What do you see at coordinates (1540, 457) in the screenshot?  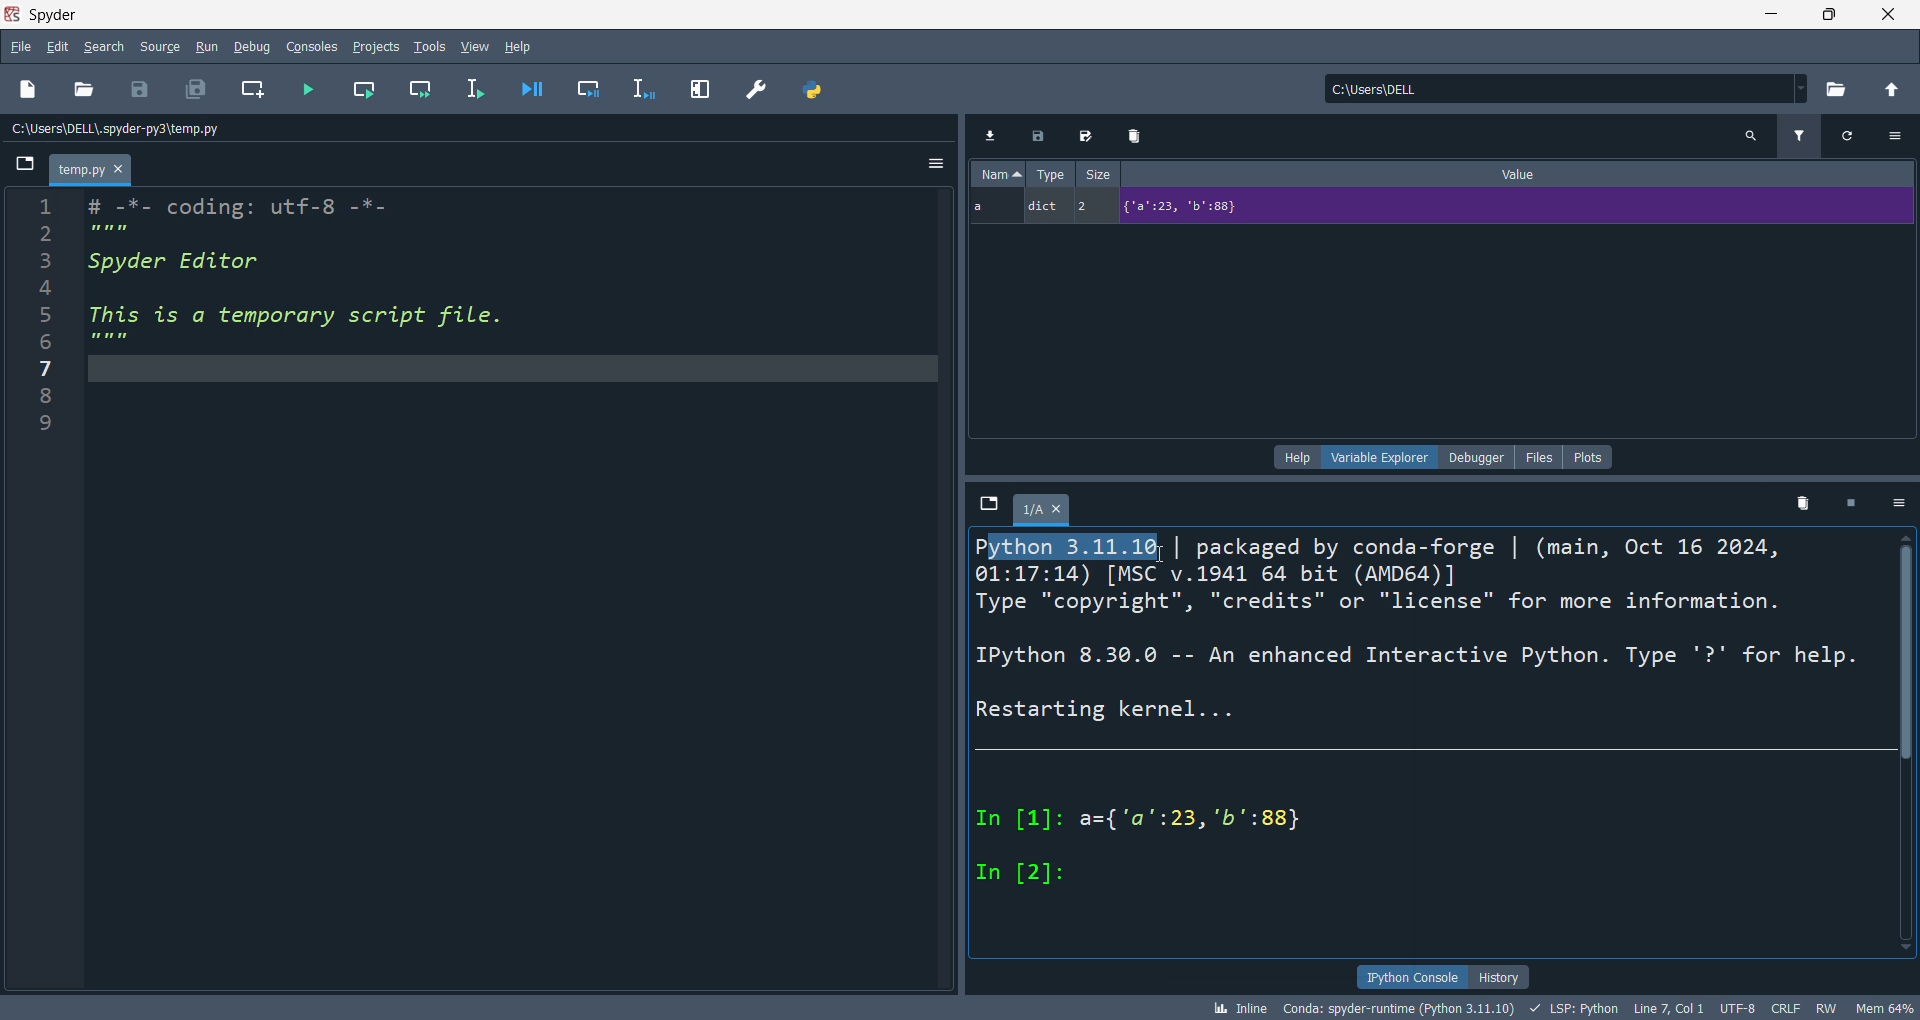 I see `files` at bounding box center [1540, 457].